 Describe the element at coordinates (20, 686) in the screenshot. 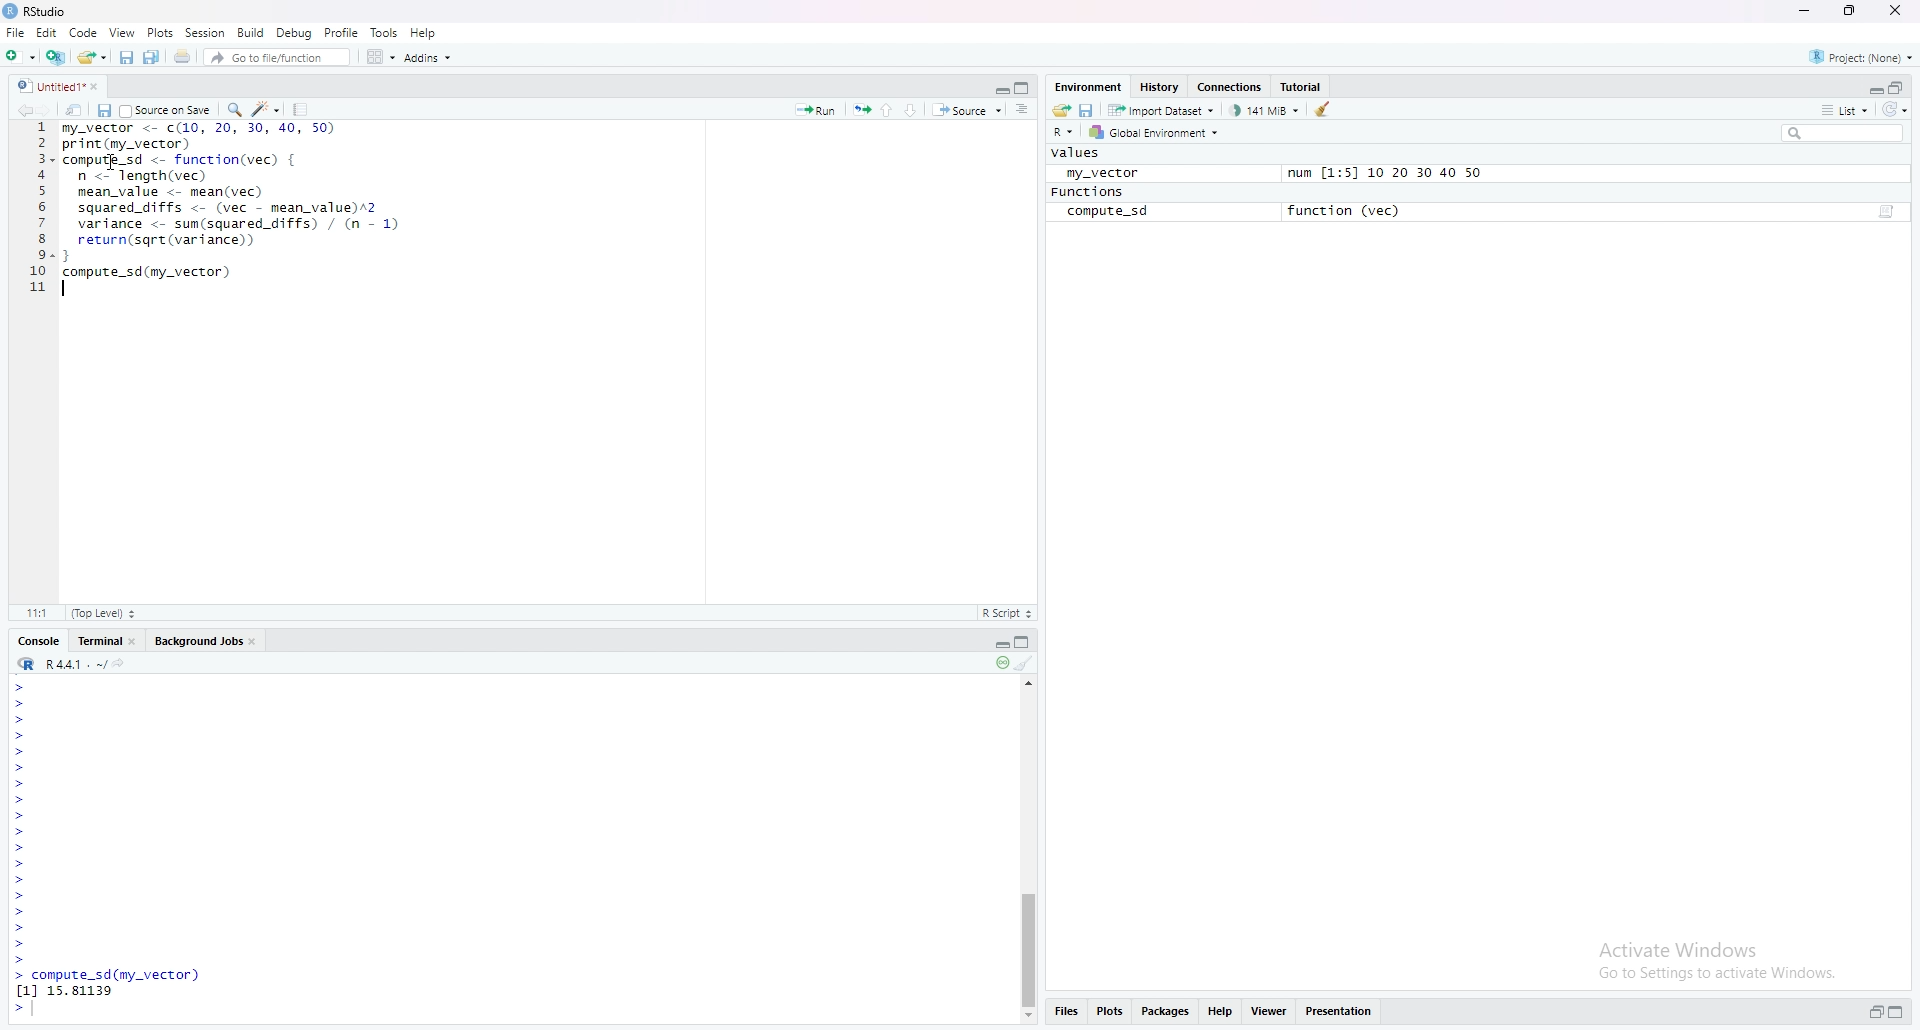

I see `Prompt cursor` at that location.